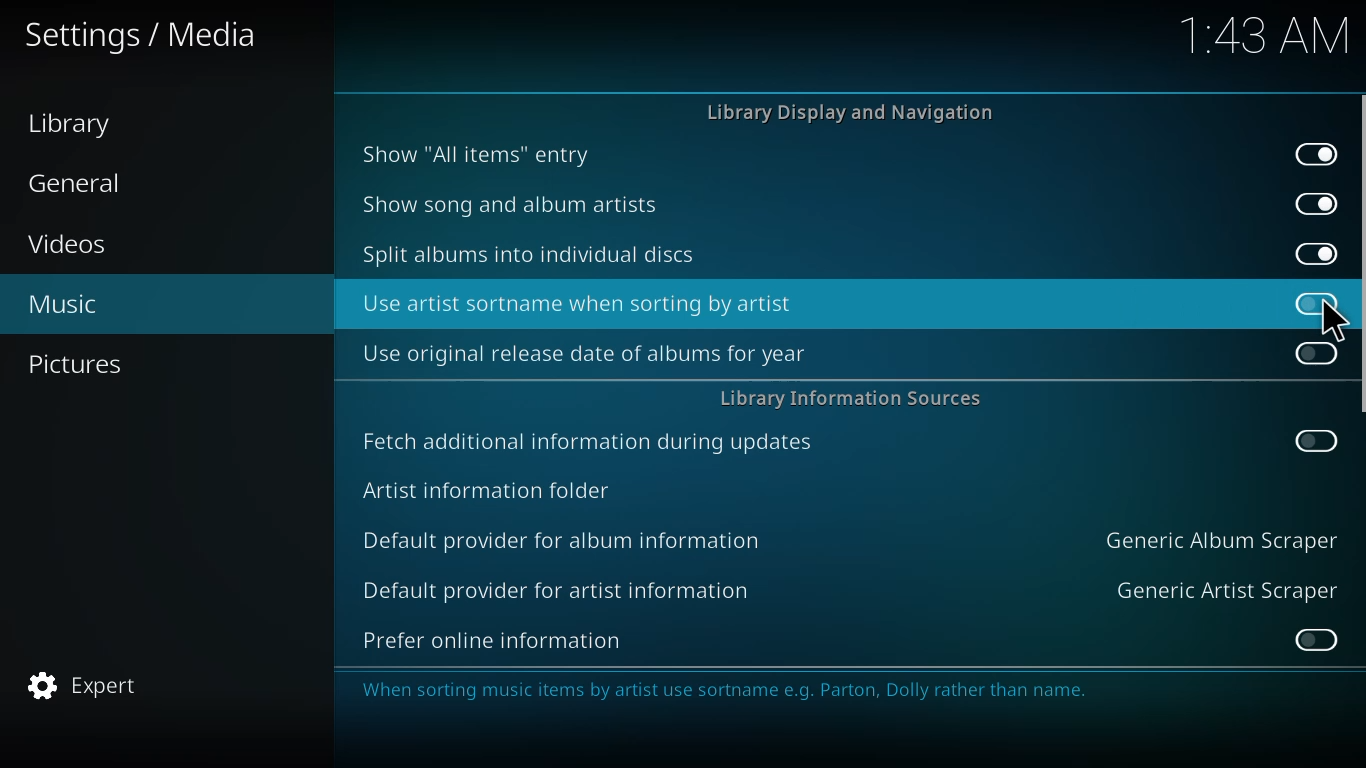 This screenshot has width=1366, height=768. What do you see at coordinates (1258, 36) in the screenshot?
I see `time` at bounding box center [1258, 36].